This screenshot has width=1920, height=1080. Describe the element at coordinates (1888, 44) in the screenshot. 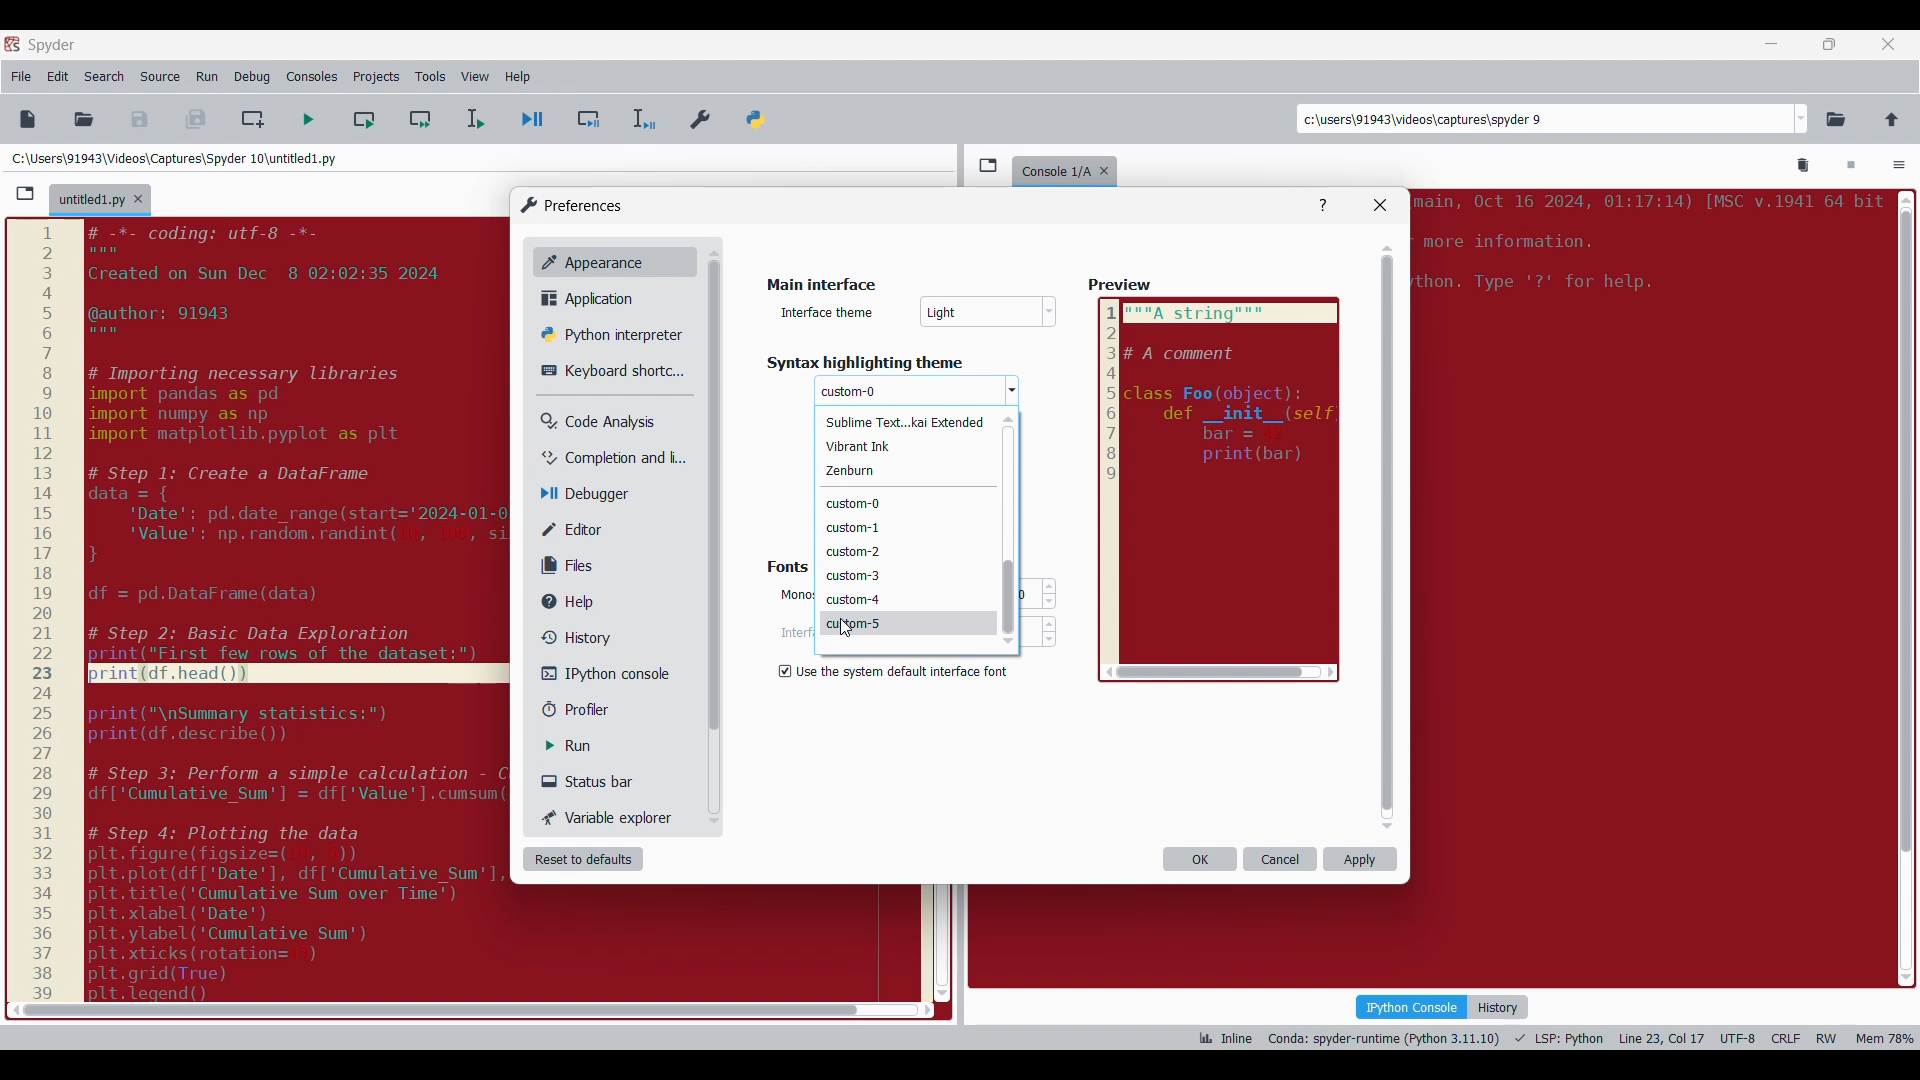

I see `Close tab` at that location.